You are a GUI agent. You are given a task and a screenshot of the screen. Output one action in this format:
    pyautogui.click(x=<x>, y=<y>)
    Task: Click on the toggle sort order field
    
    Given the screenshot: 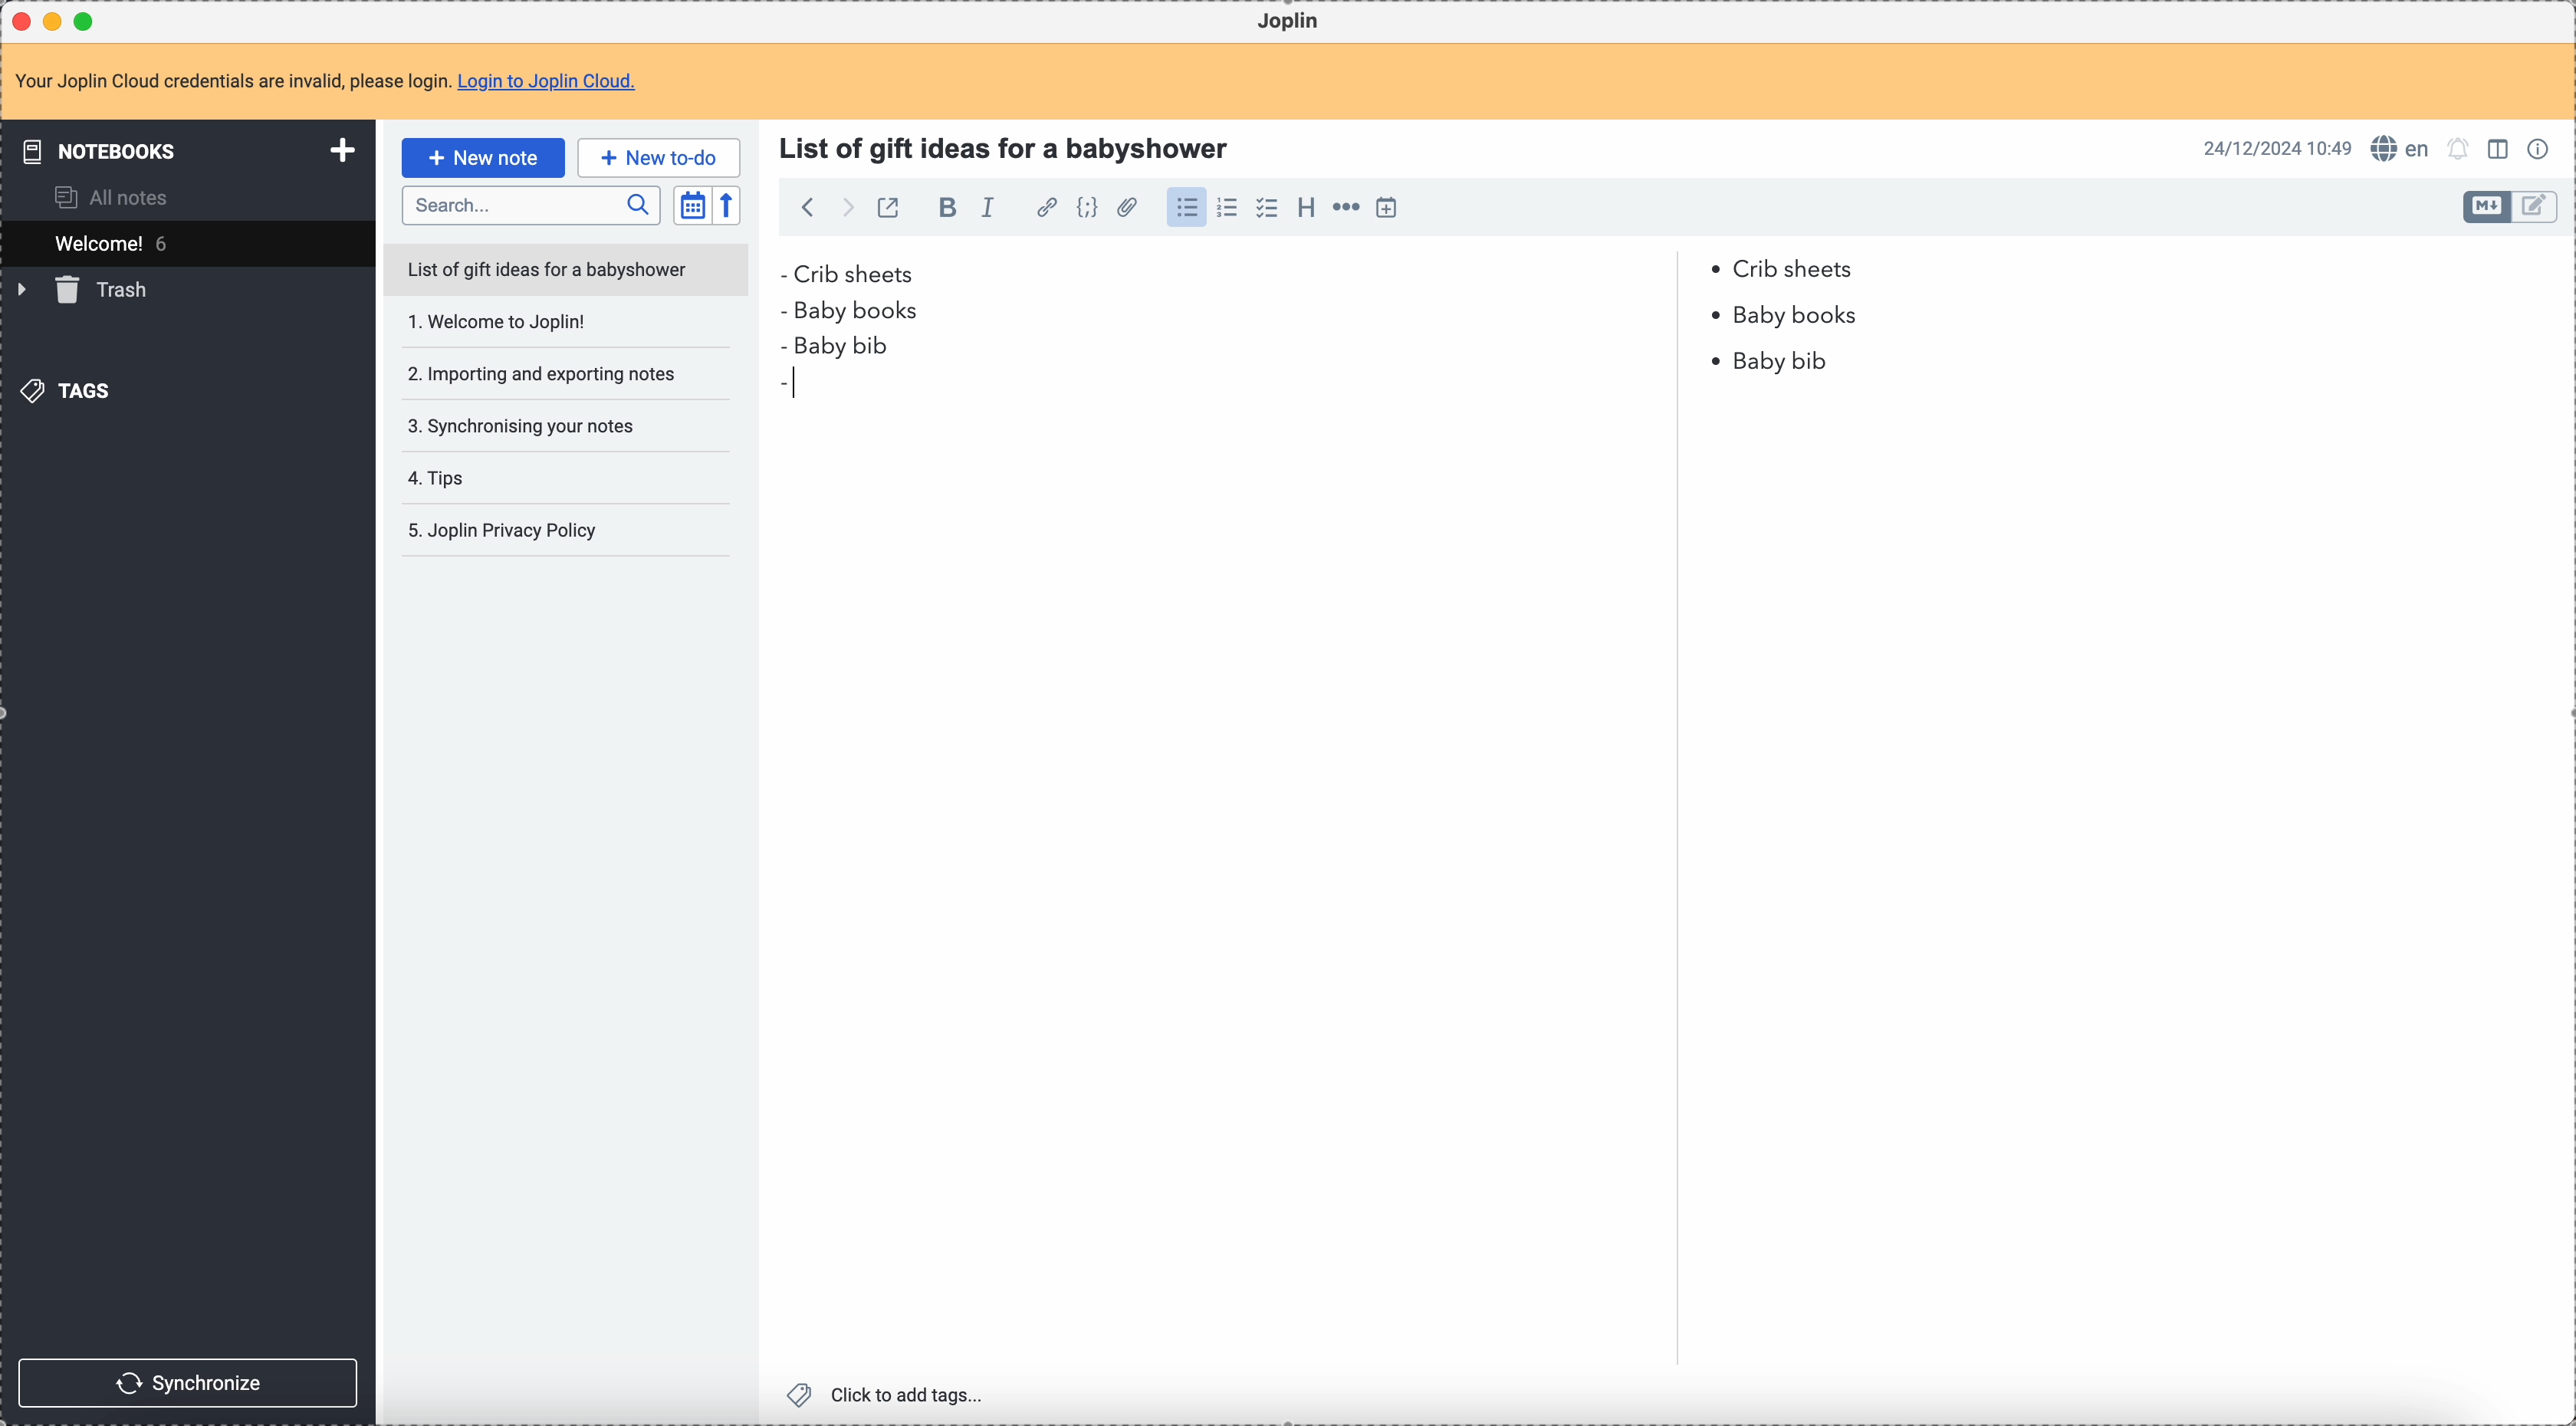 What is the action you would take?
    pyautogui.click(x=691, y=205)
    